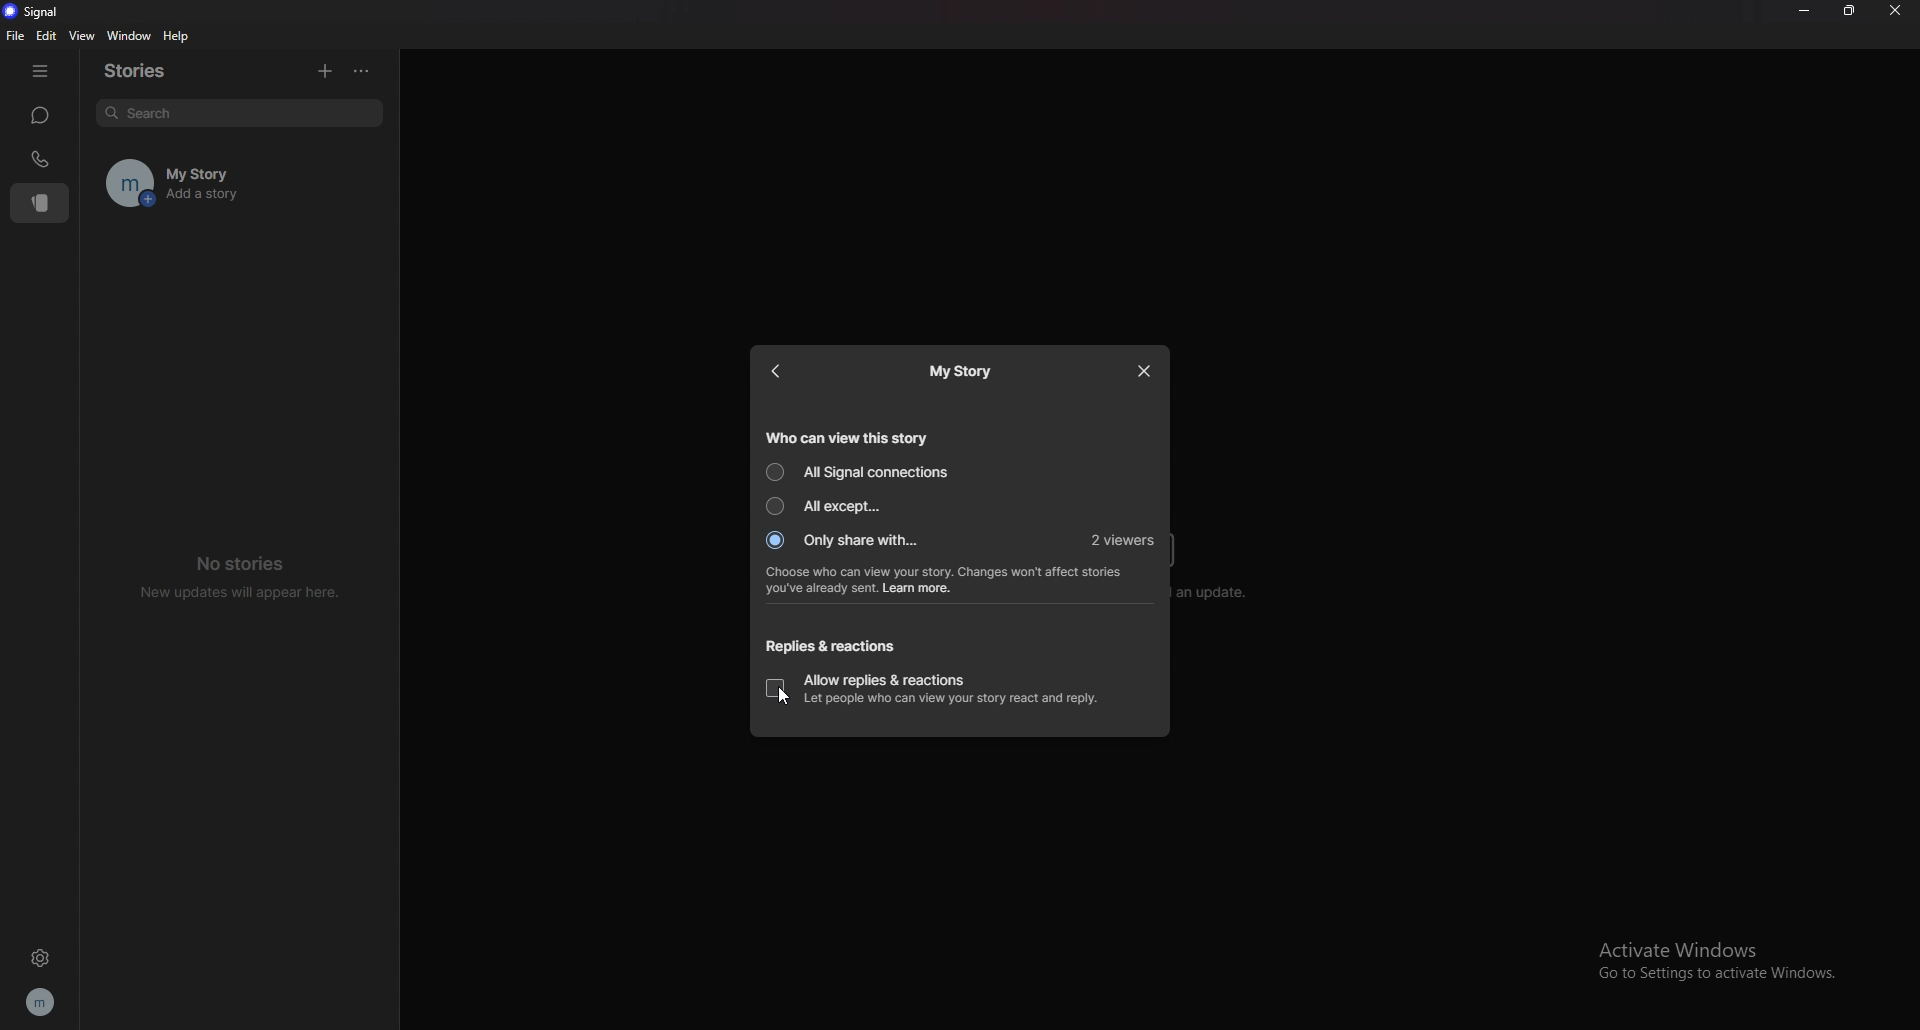 This screenshot has width=1920, height=1030. I want to click on hide tab, so click(41, 69).